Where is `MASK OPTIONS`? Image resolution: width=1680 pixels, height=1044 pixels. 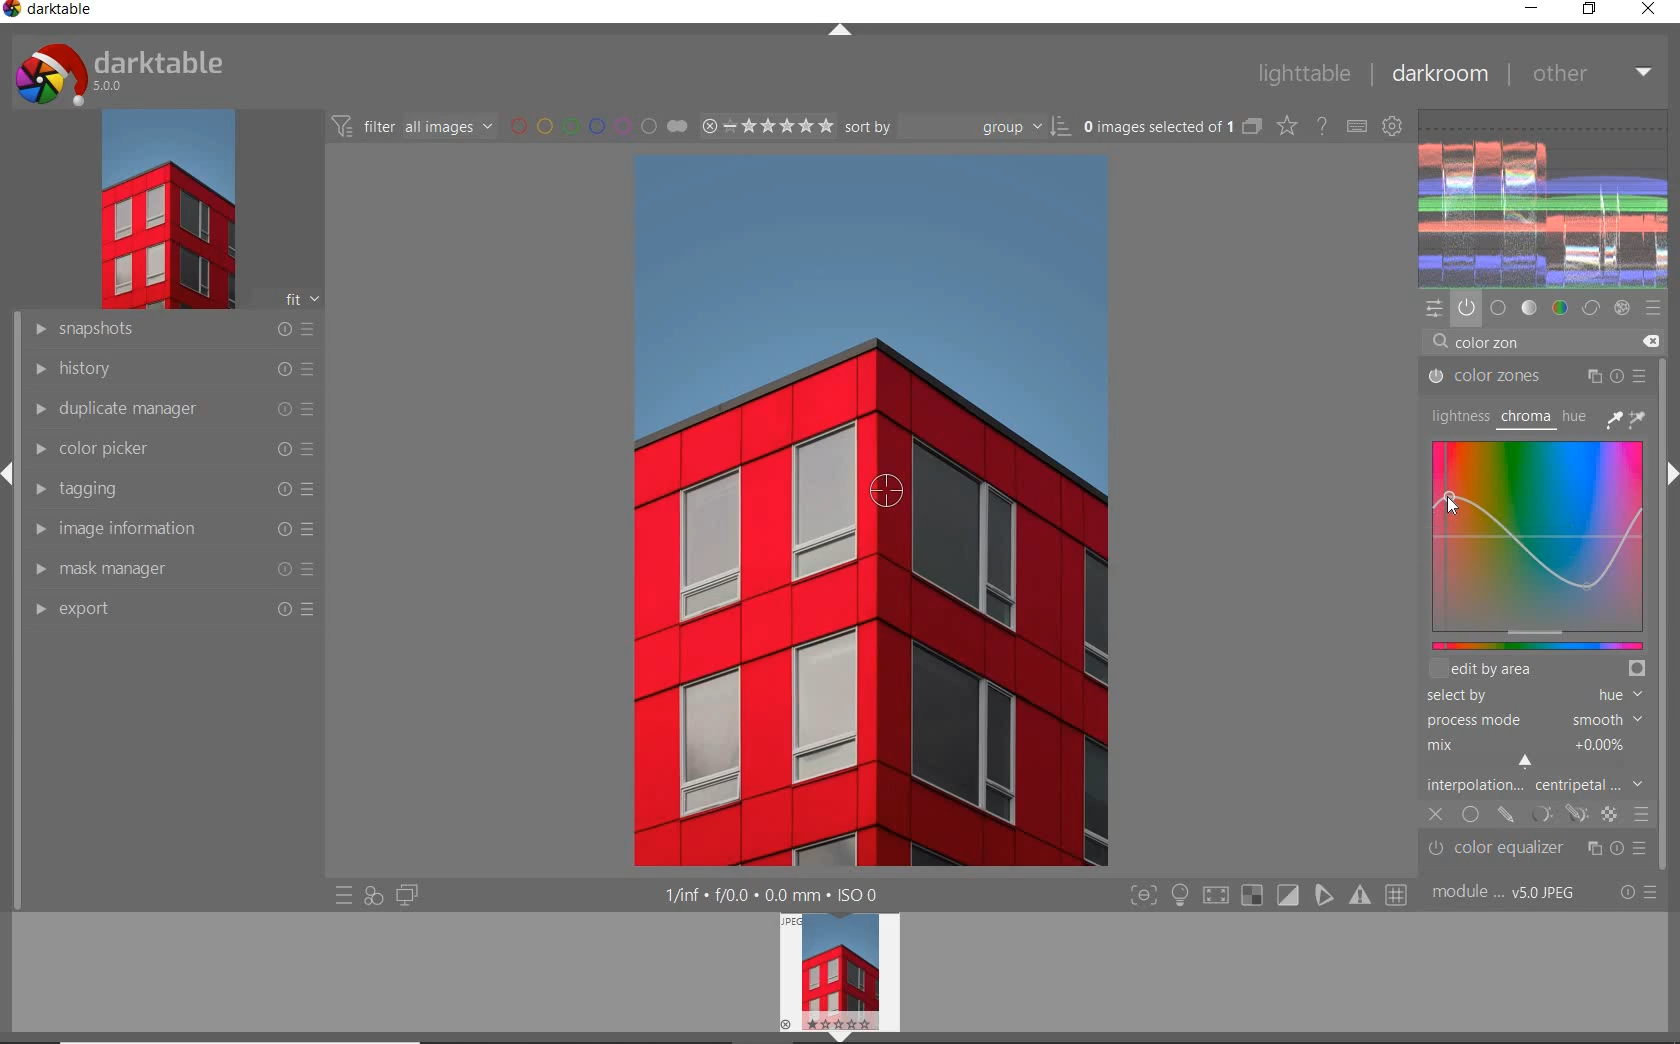
MASK OPTIONS is located at coordinates (1556, 814).